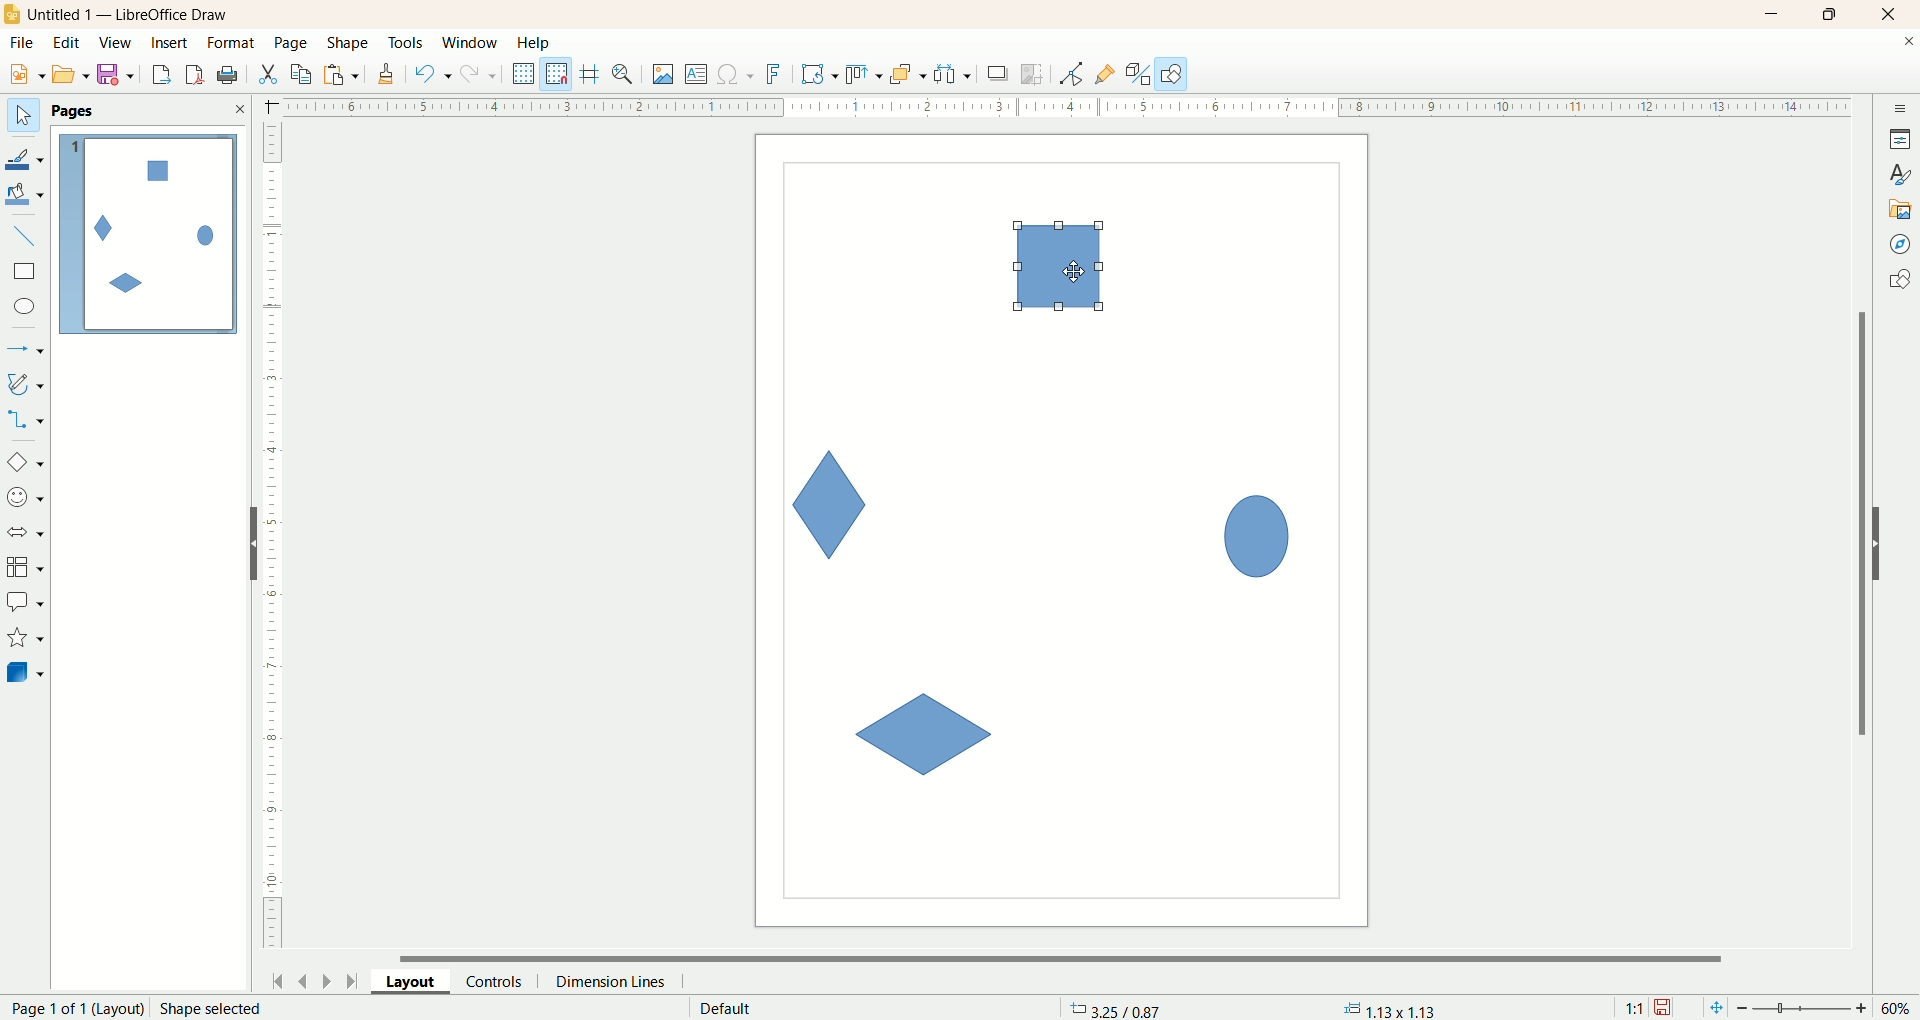  I want to click on basic shape, so click(24, 461).